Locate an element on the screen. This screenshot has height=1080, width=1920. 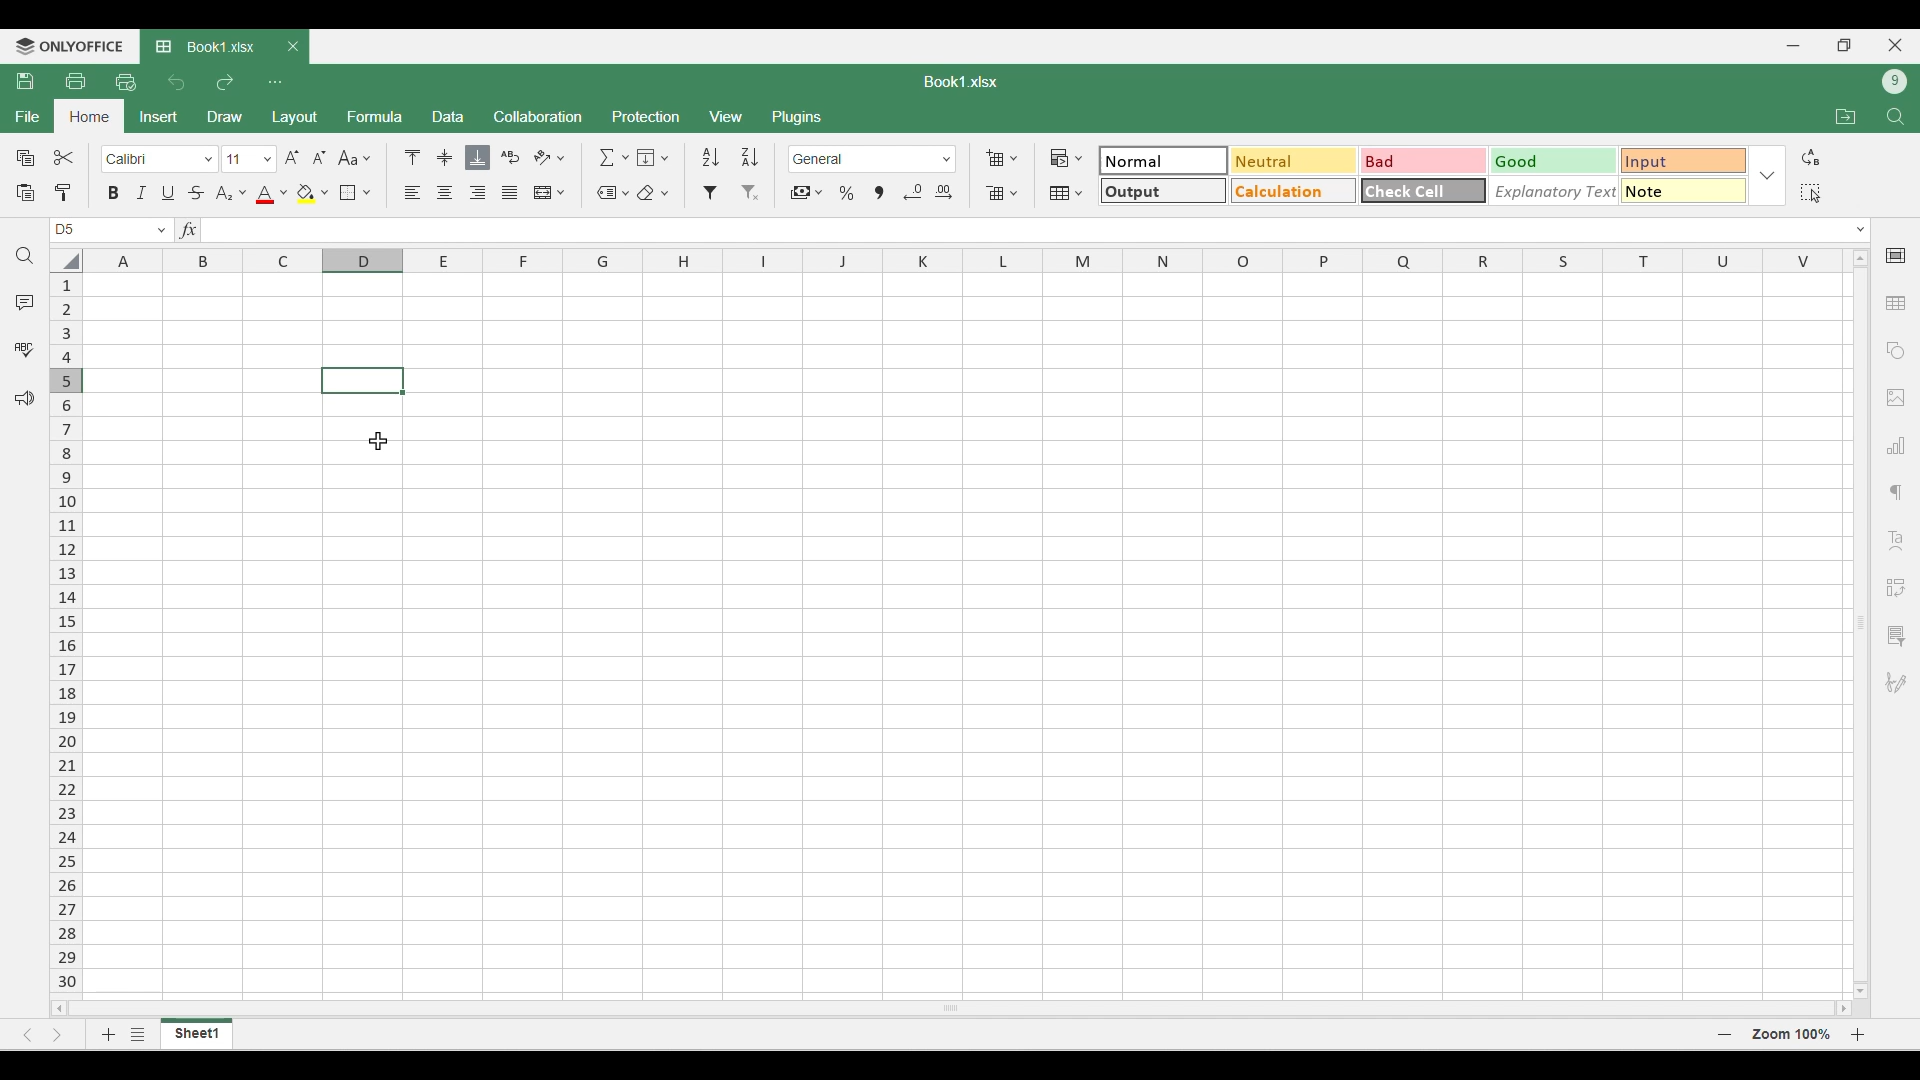
Add sheets is located at coordinates (109, 1034).